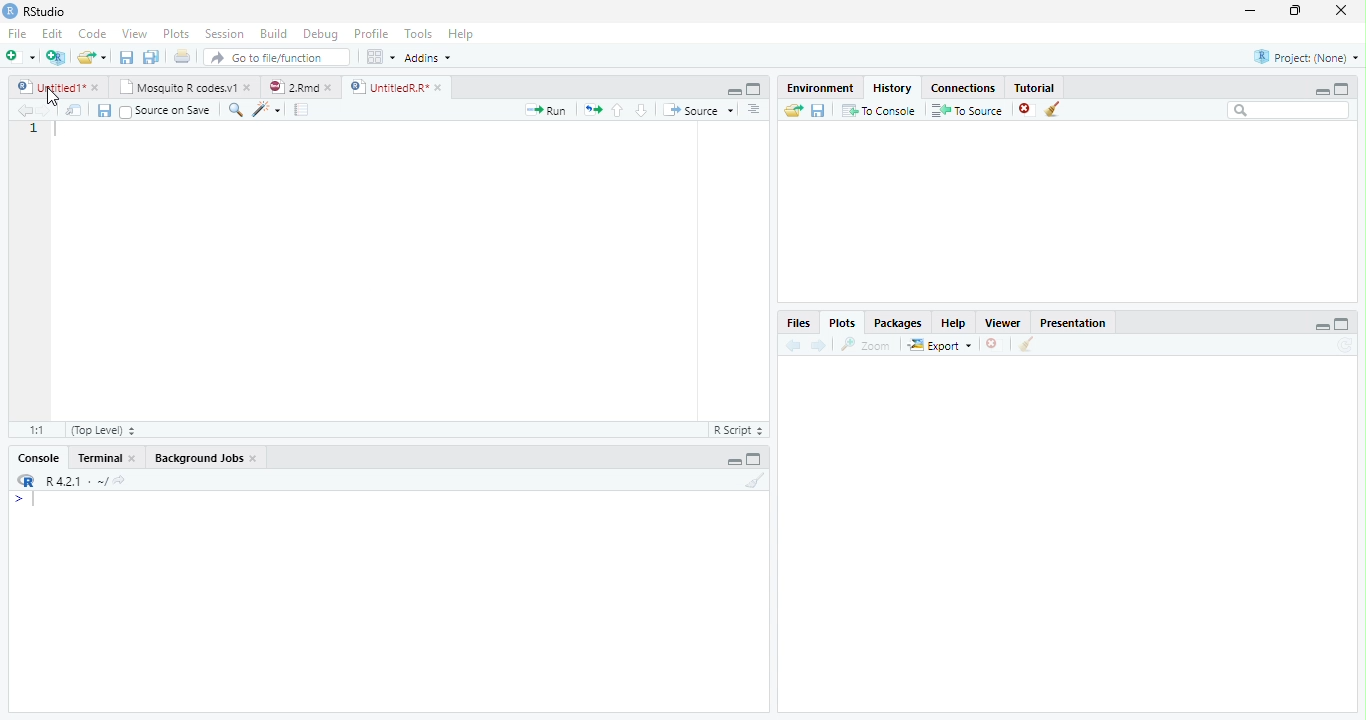 The image size is (1366, 720). Describe the element at coordinates (1348, 345) in the screenshot. I see `Refresh` at that location.